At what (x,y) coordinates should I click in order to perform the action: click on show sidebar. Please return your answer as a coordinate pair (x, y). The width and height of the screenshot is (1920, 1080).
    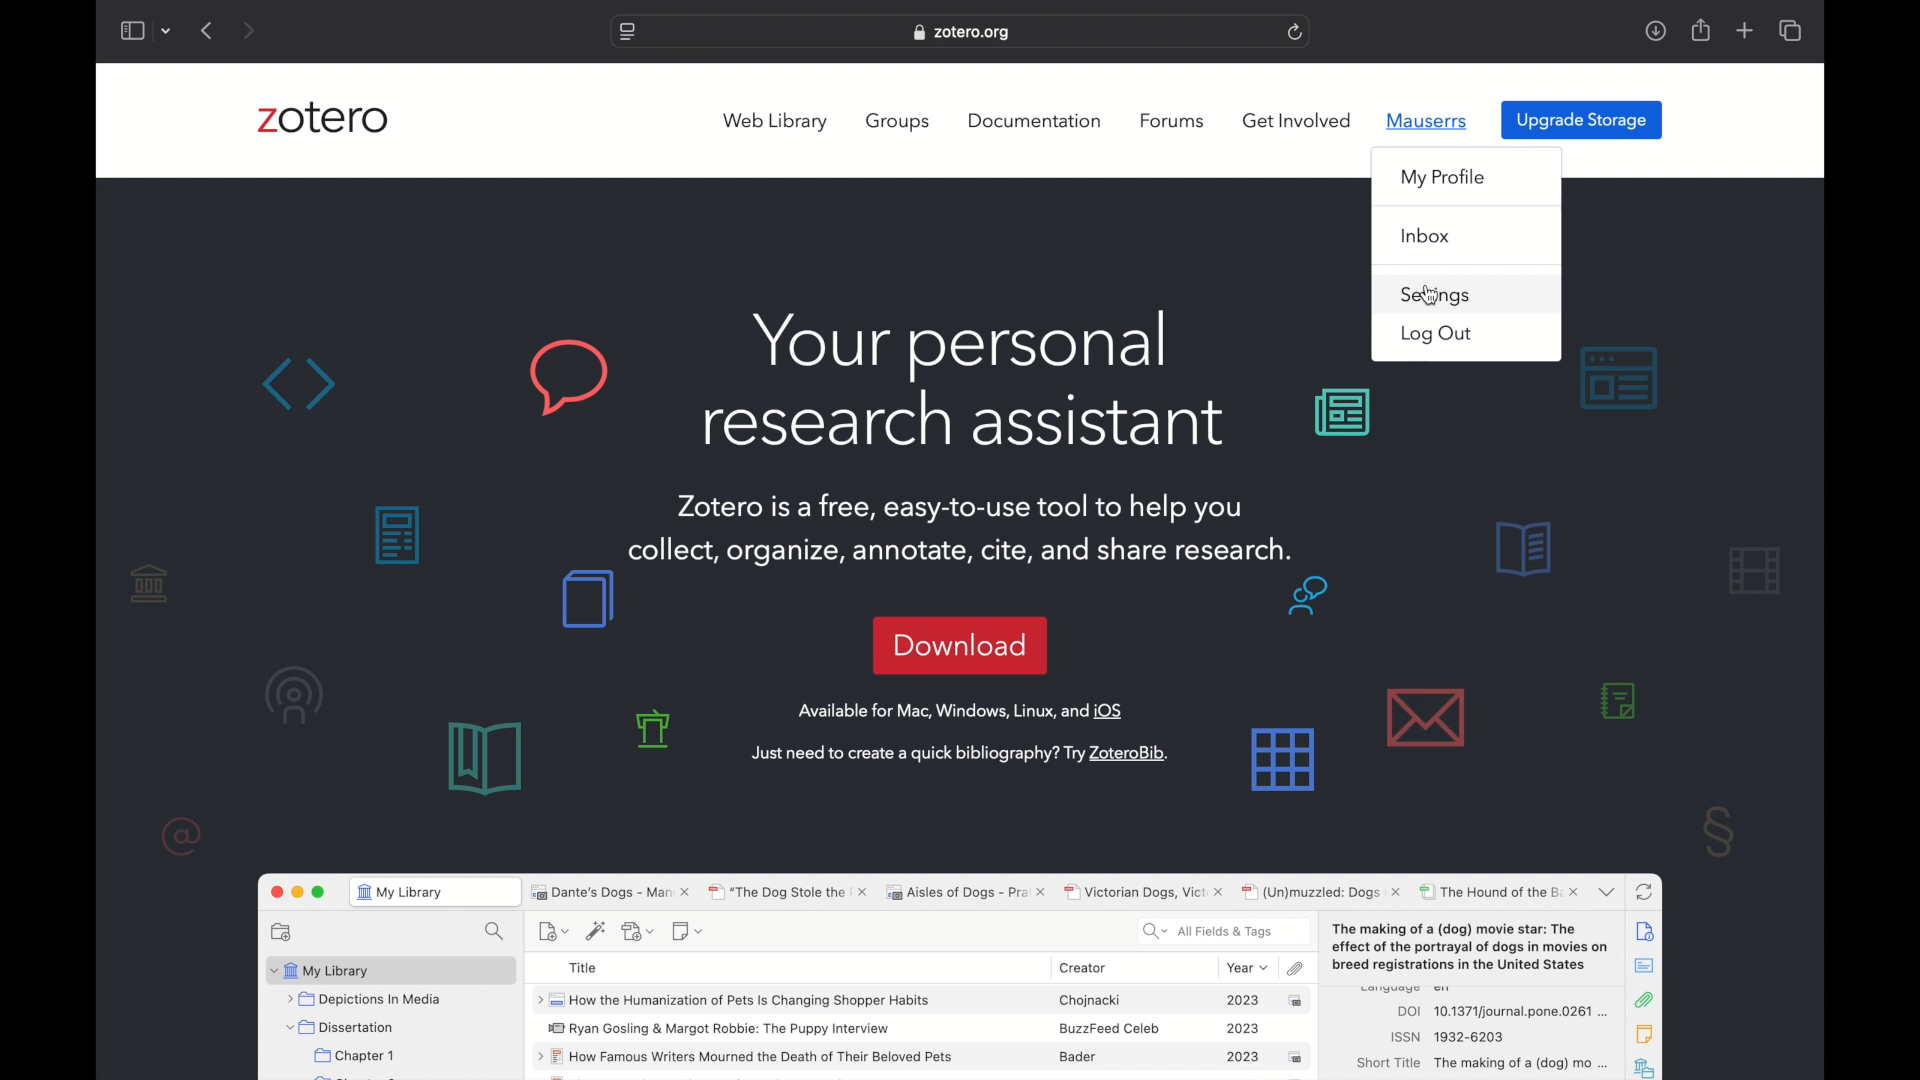
    Looking at the image, I should click on (133, 30).